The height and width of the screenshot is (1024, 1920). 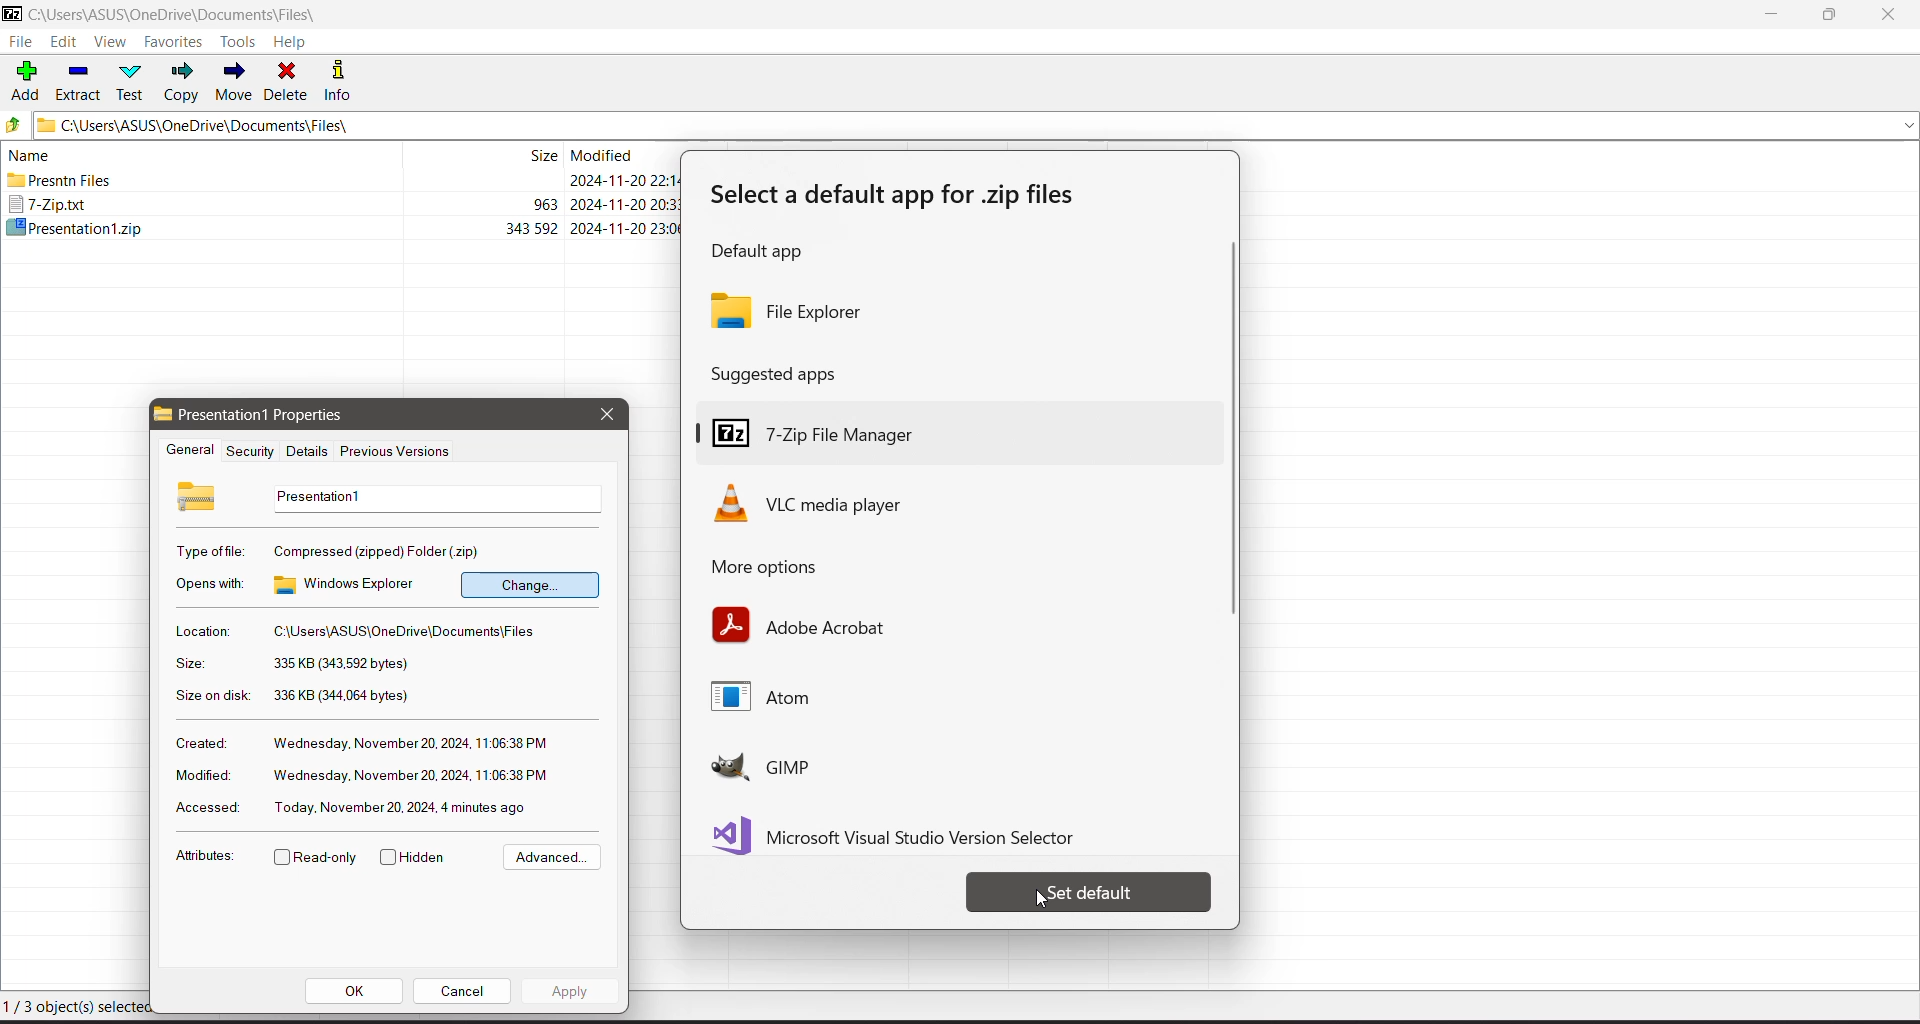 What do you see at coordinates (199, 742) in the screenshot?
I see `Created` at bounding box center [199, 742].